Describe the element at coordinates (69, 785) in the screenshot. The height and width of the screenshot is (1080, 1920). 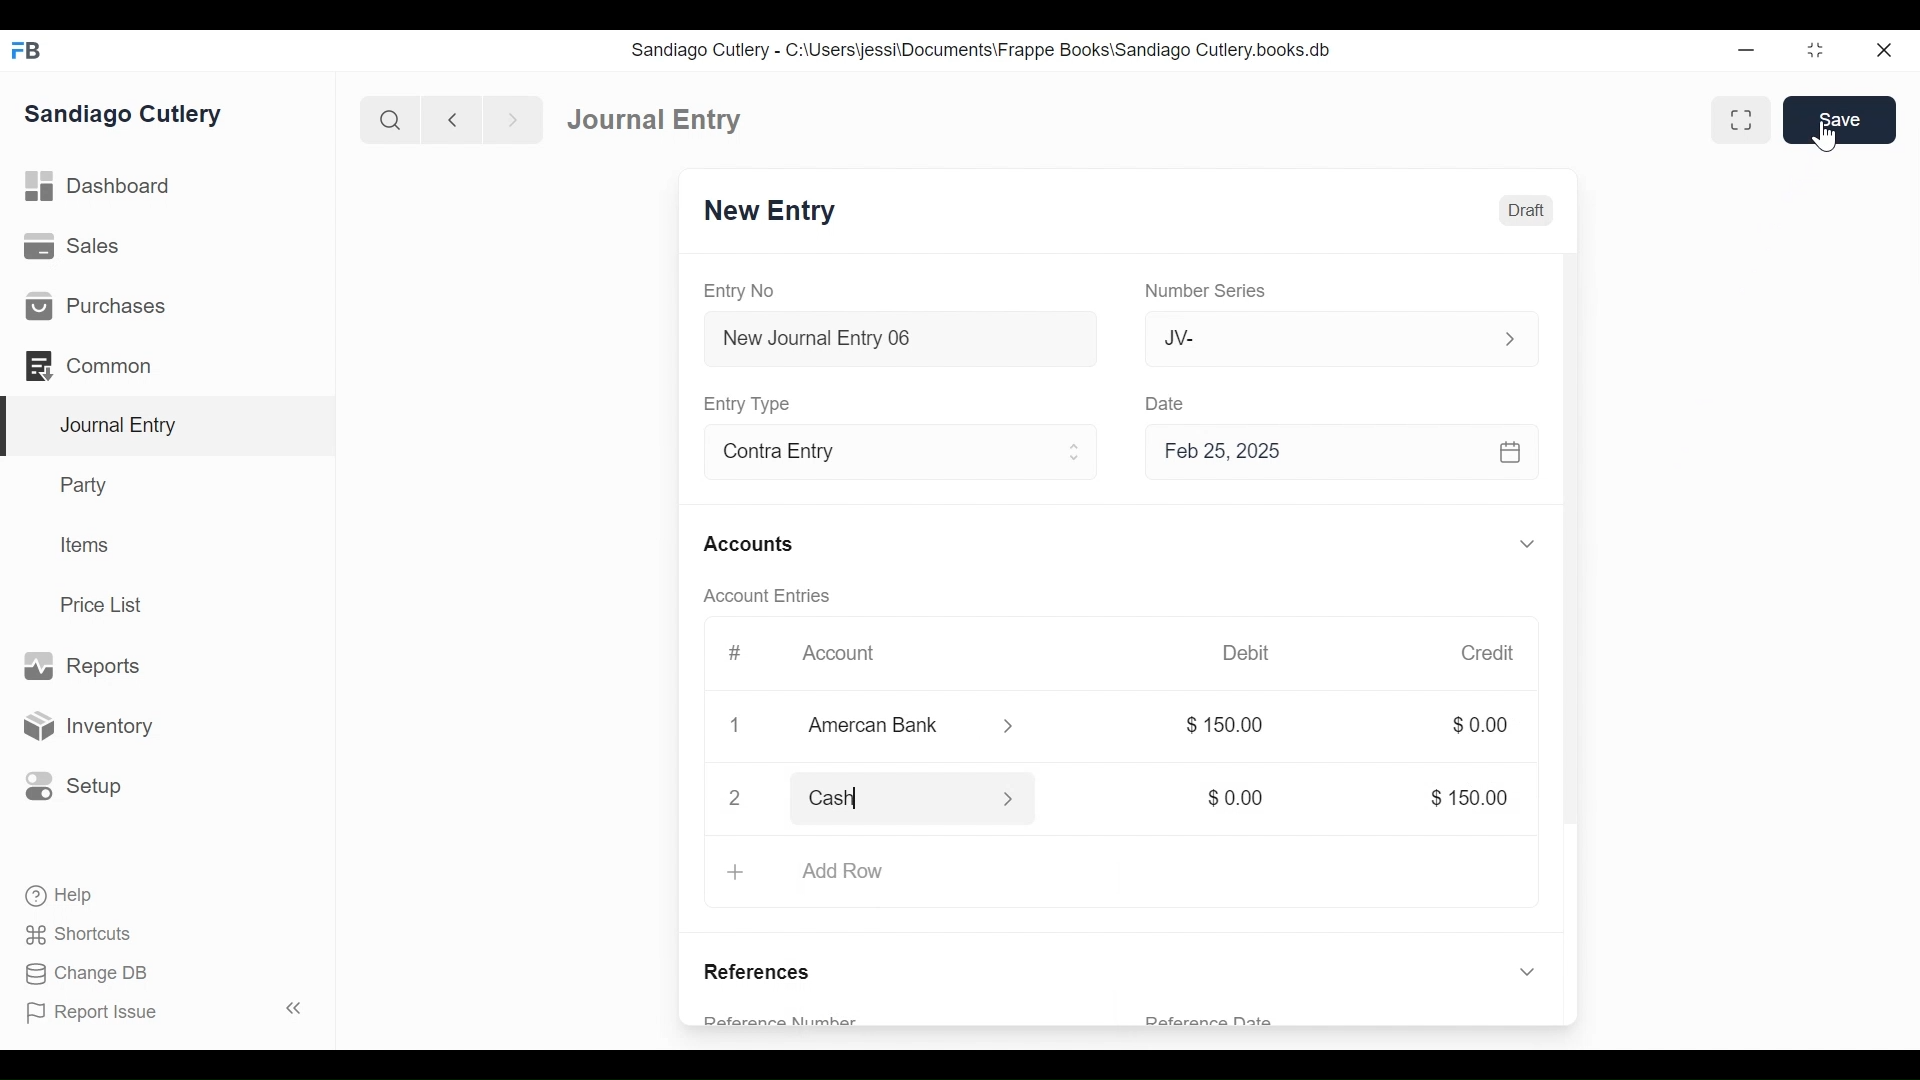
I see `Setup` at that location.